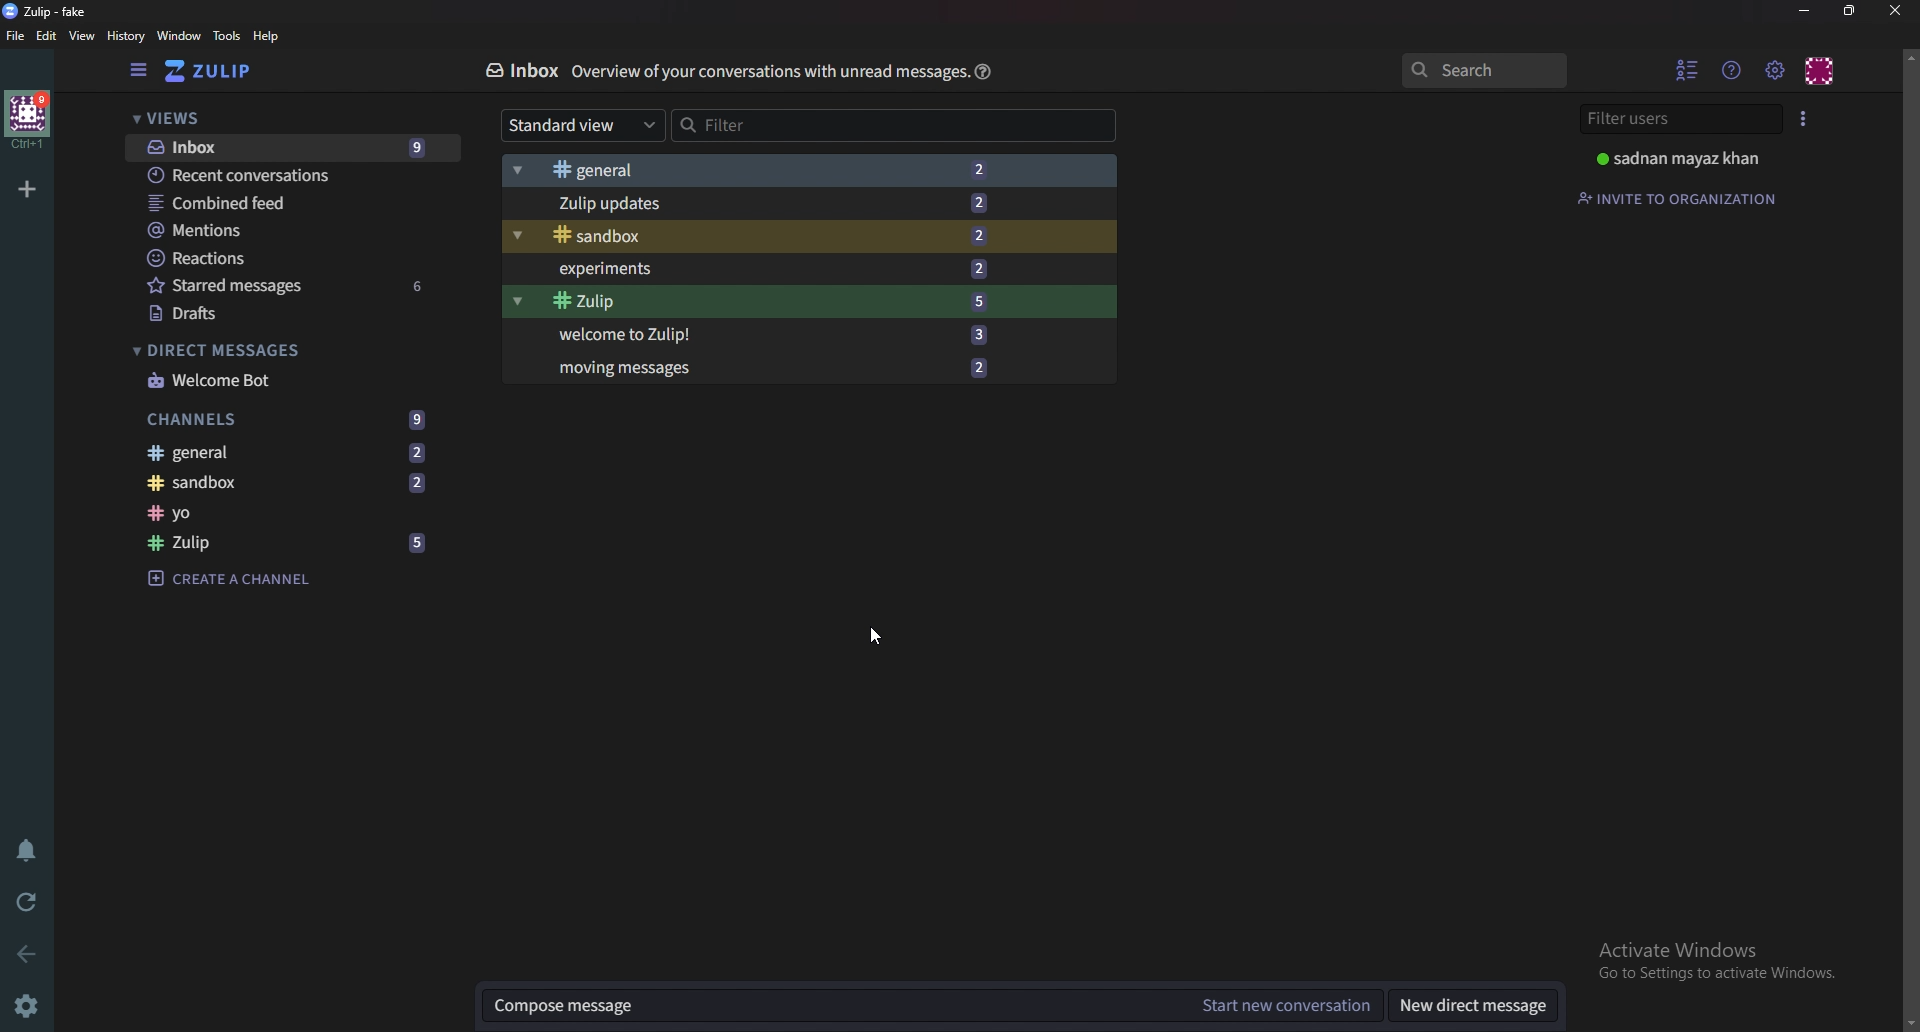 Image resolution: width=1920 pixels, height=1032 pixels. I want to click on resize, so click(1852, 11).